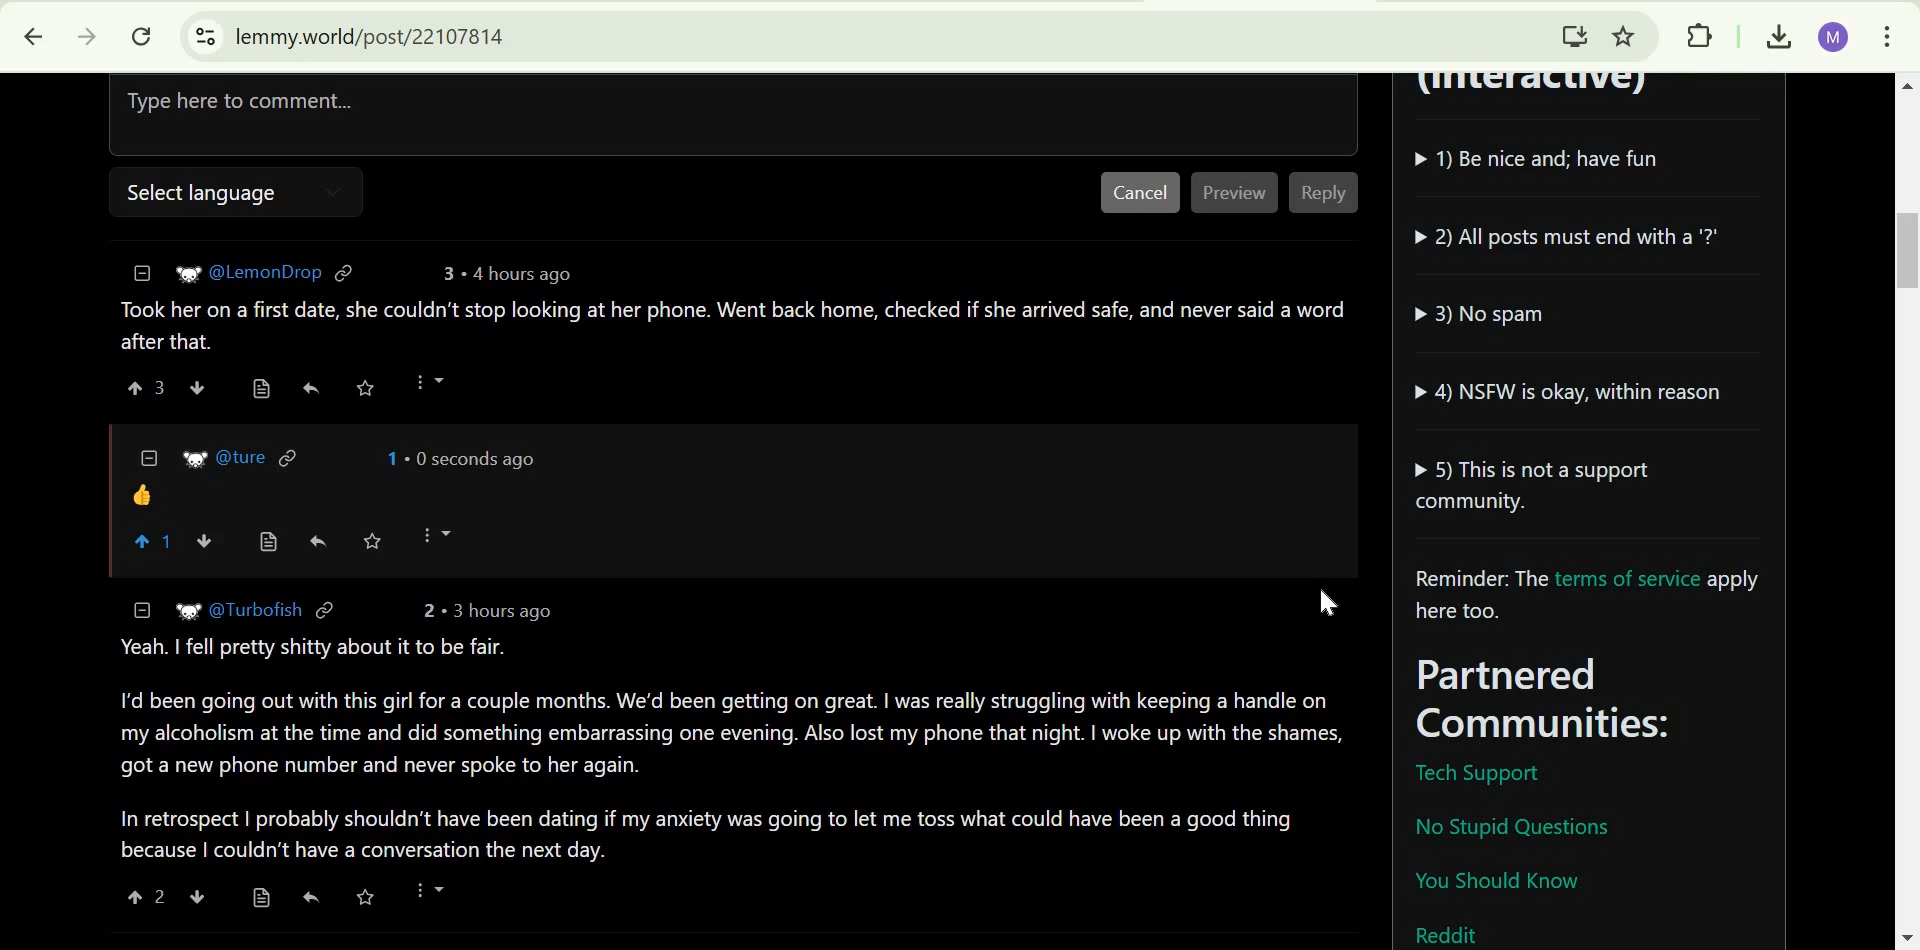 This screenshot has width=1920, height=950. What do you see at coordinates (203, 37) in the screenshot?
I see `View site information` at bounding box center [203, 37].